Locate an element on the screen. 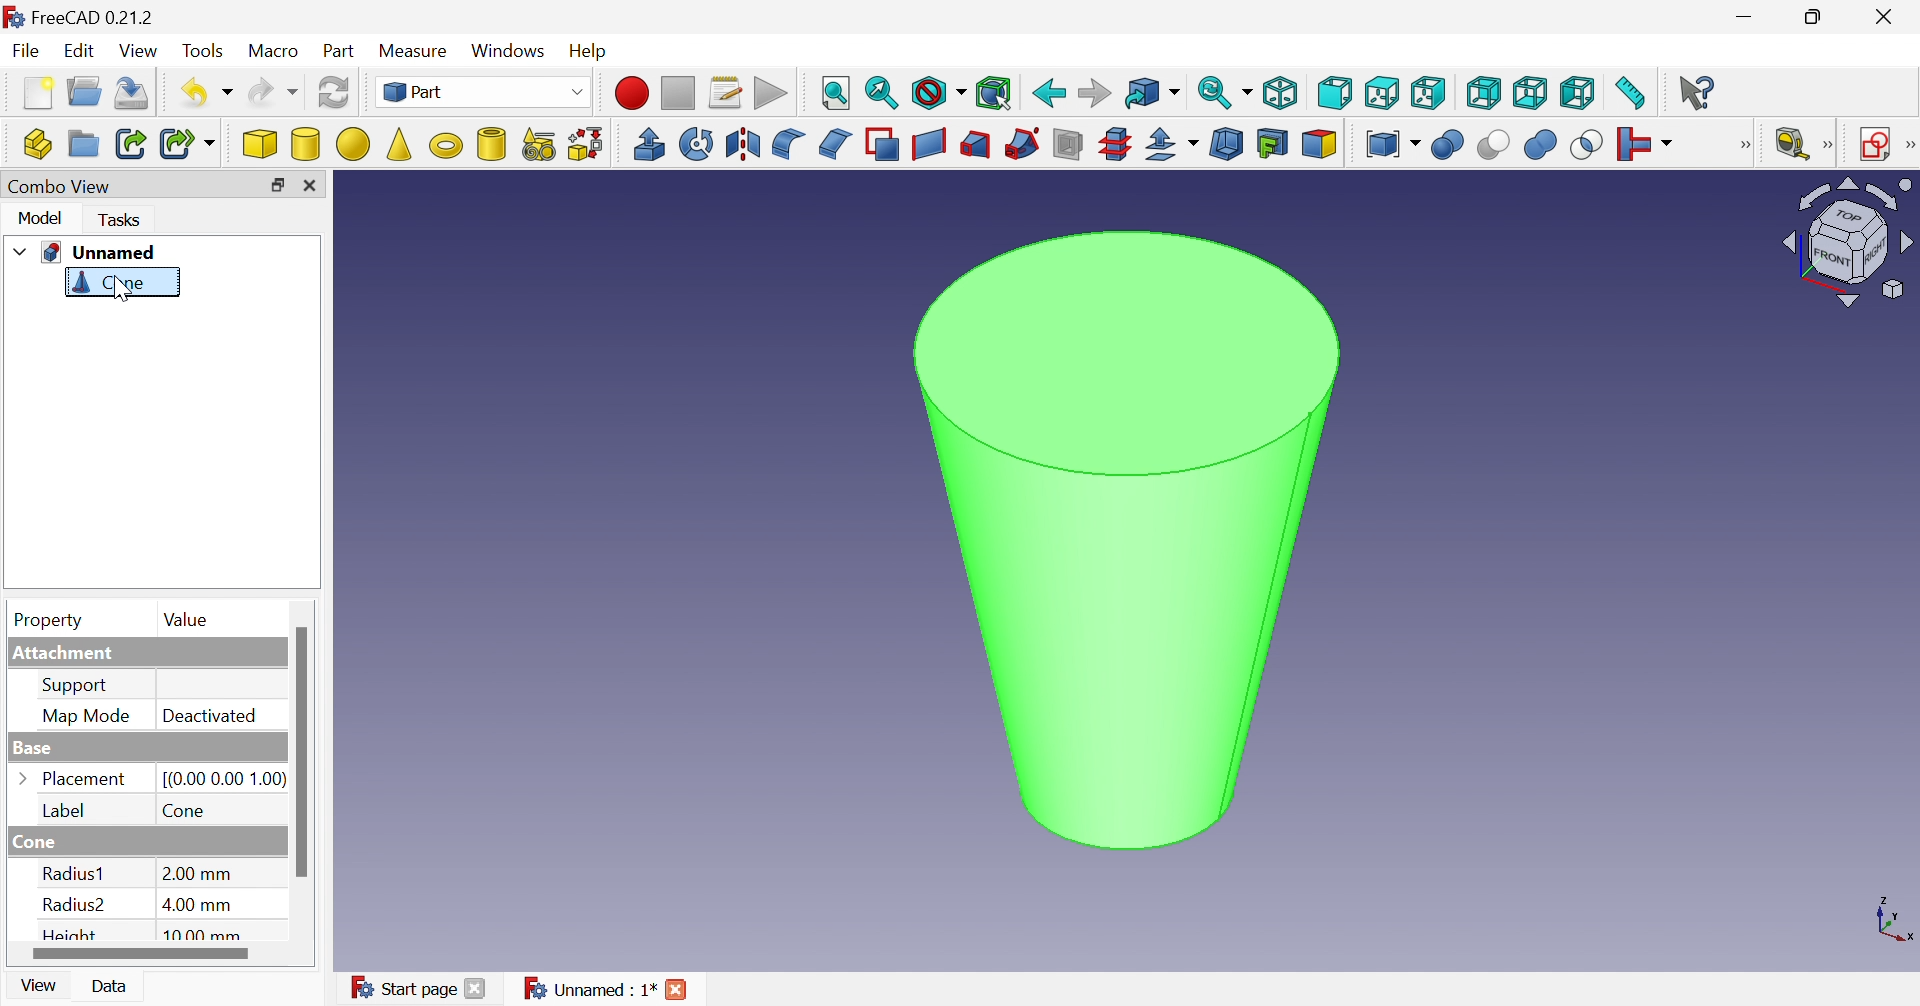 The width and height of the screenshot is (1920, 1006). 2.00 mm is located at coordinates (194, 875).